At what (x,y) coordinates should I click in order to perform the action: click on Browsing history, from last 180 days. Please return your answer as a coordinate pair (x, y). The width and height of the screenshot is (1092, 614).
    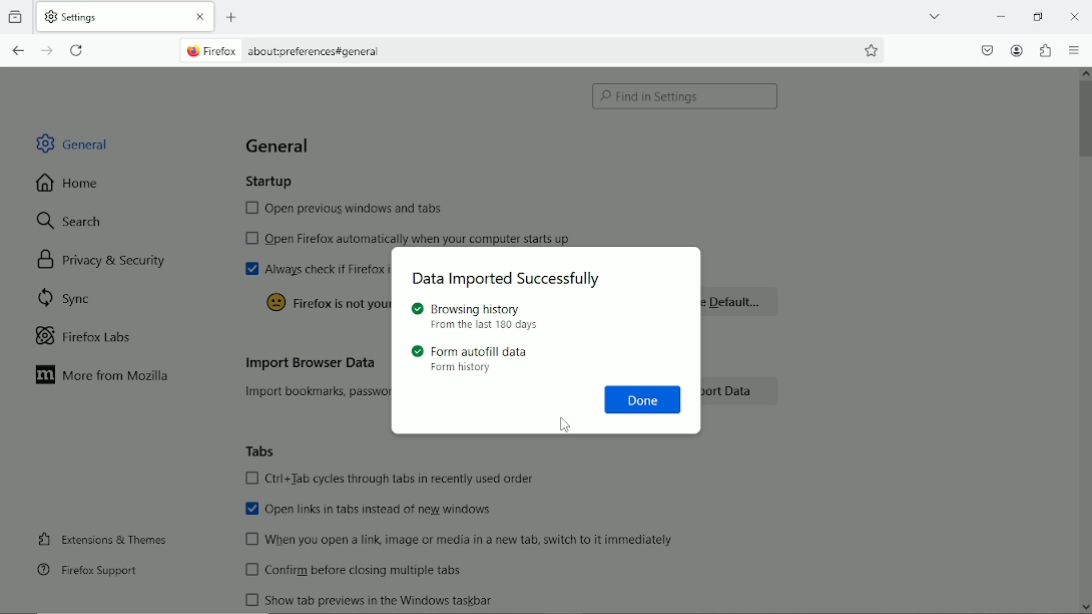
    Looking at the image, I should click on (477, 317).